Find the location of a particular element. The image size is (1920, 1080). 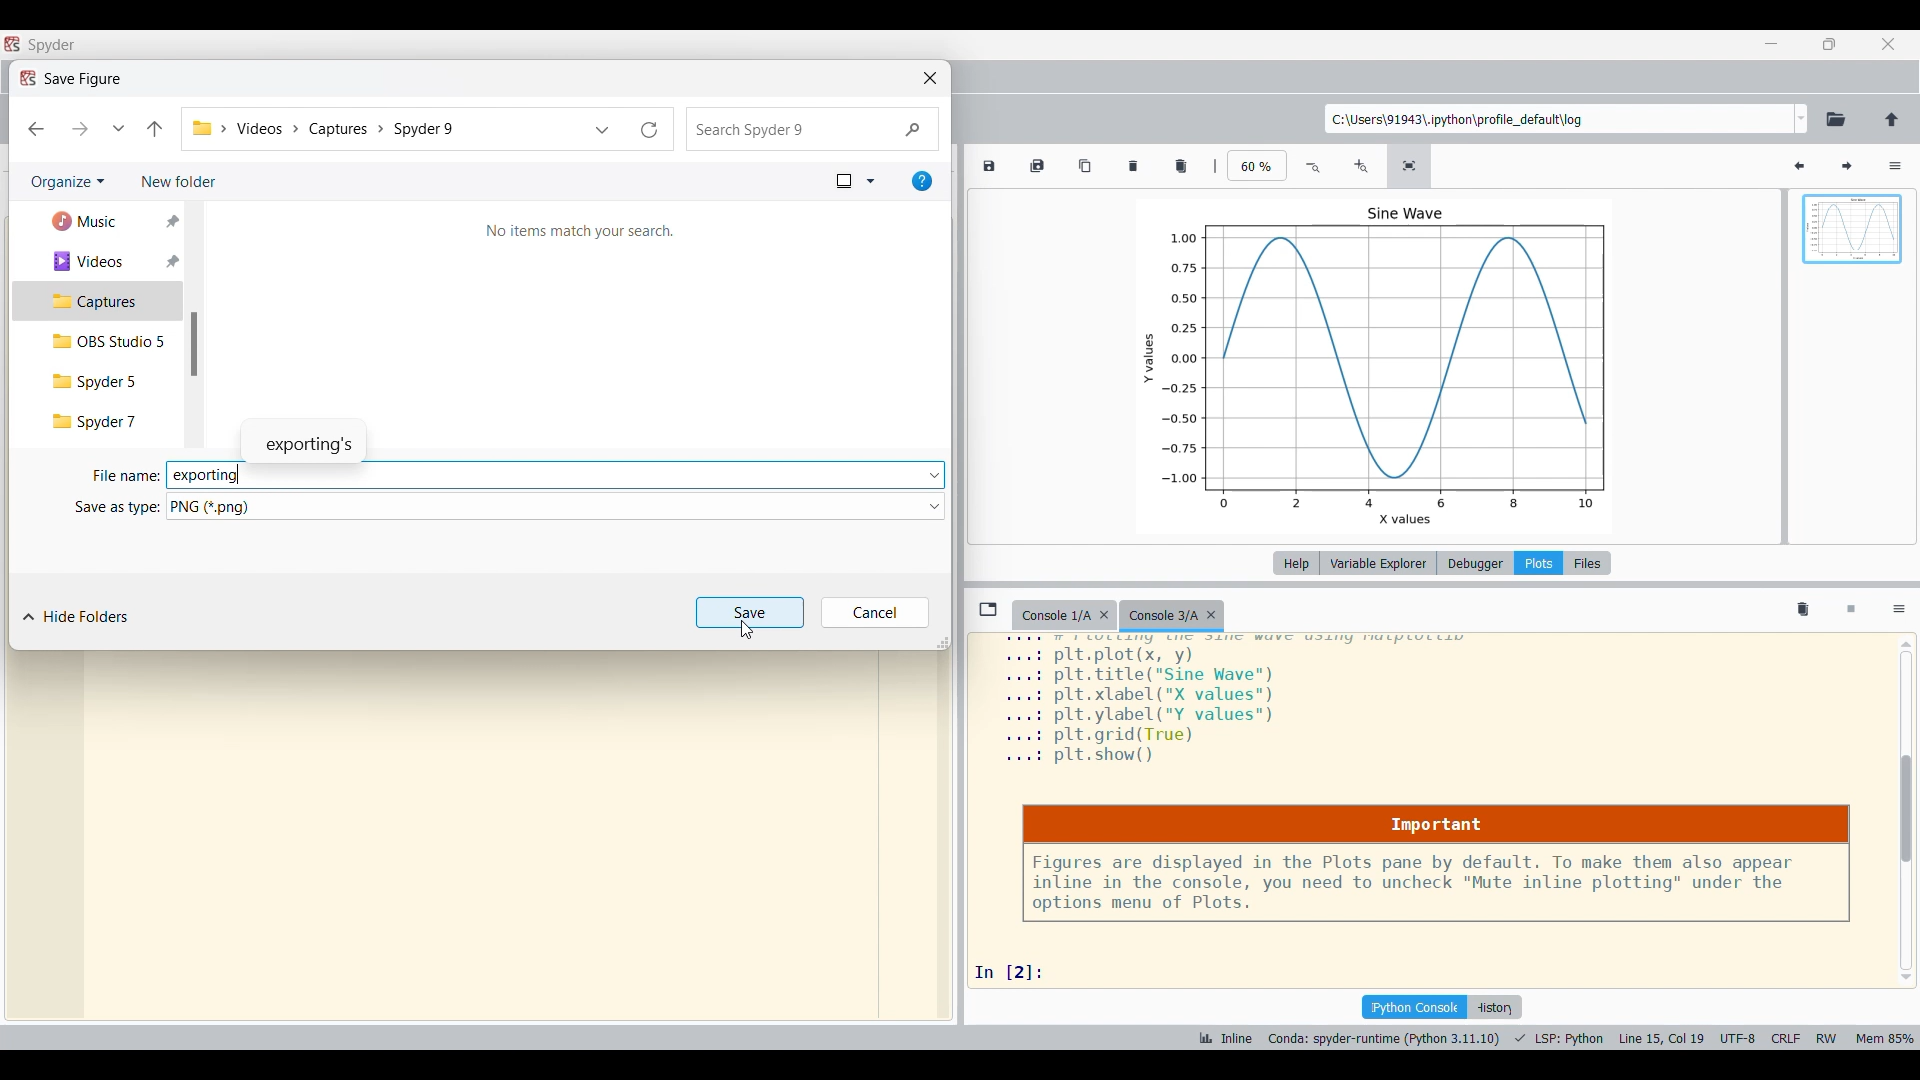

chart within plot pane is located at coordinates (1394, 364).